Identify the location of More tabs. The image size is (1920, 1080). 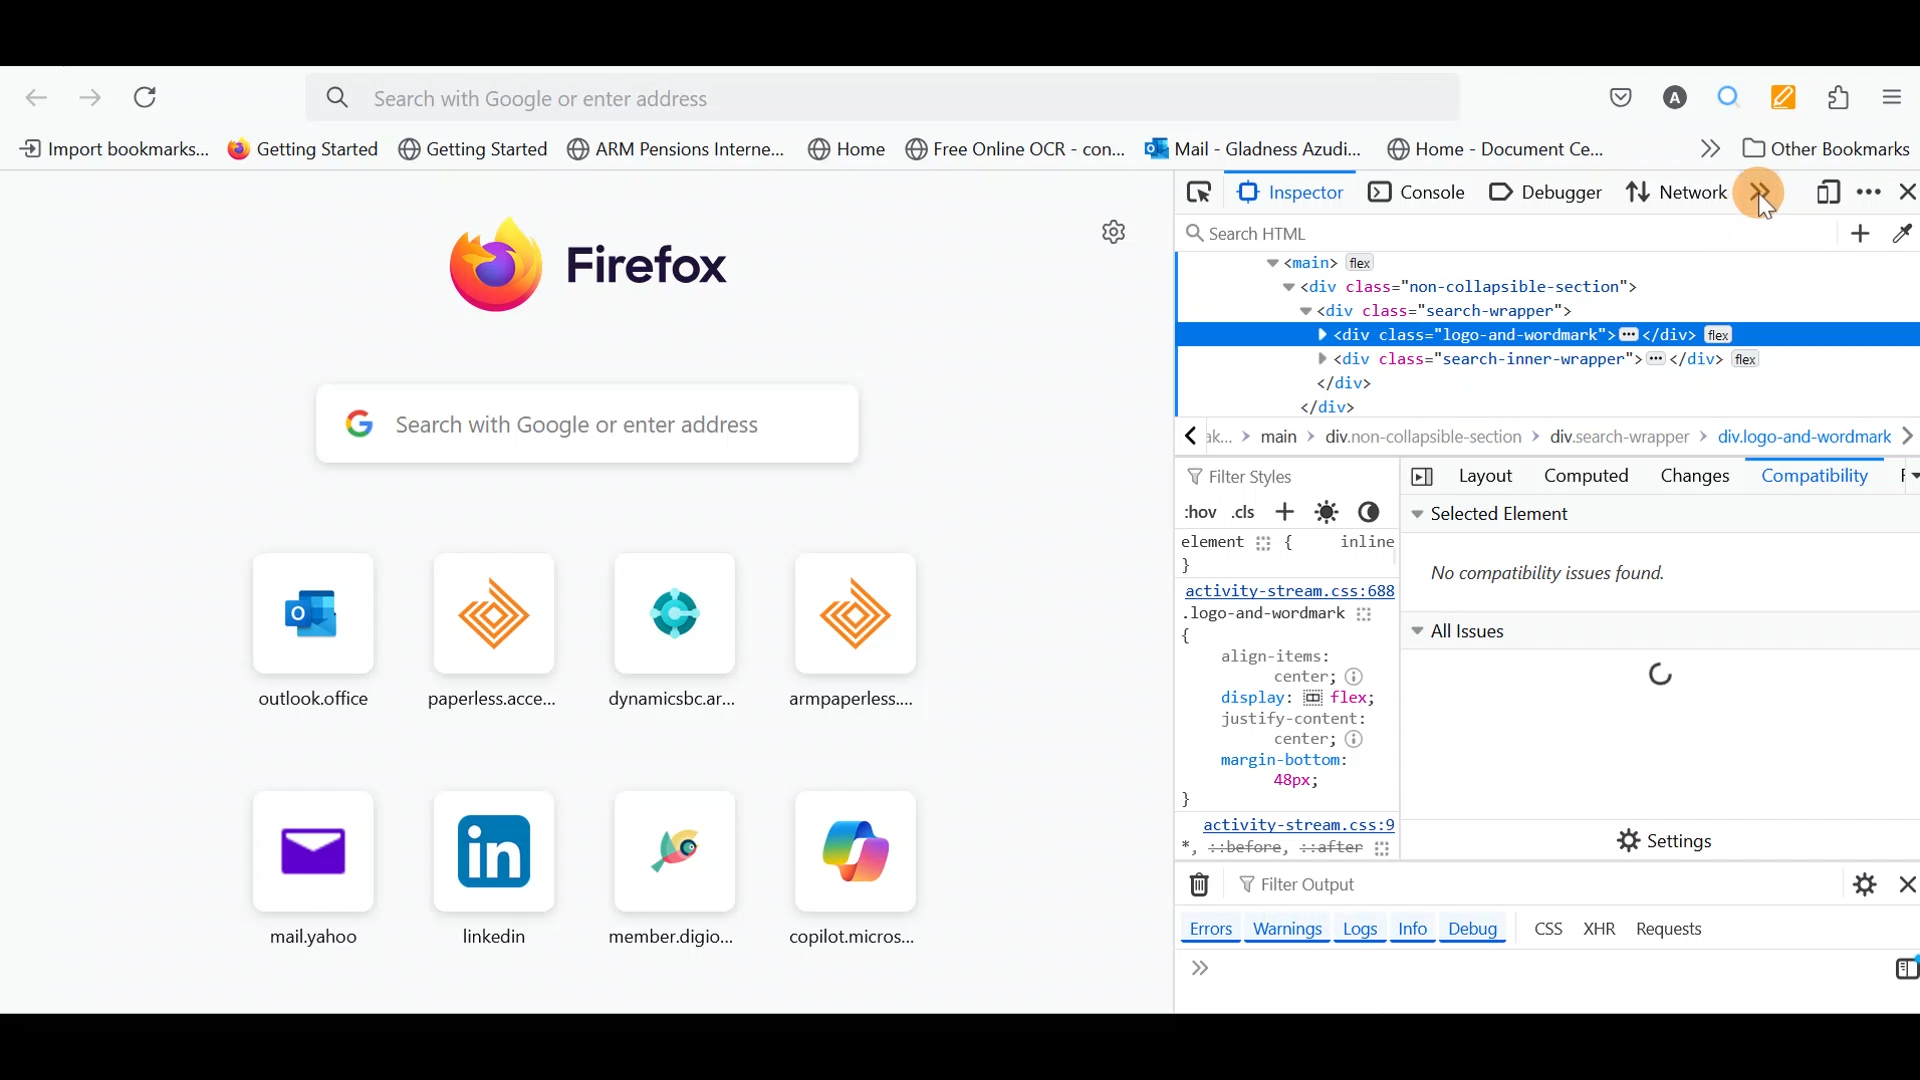
(1766, 192).